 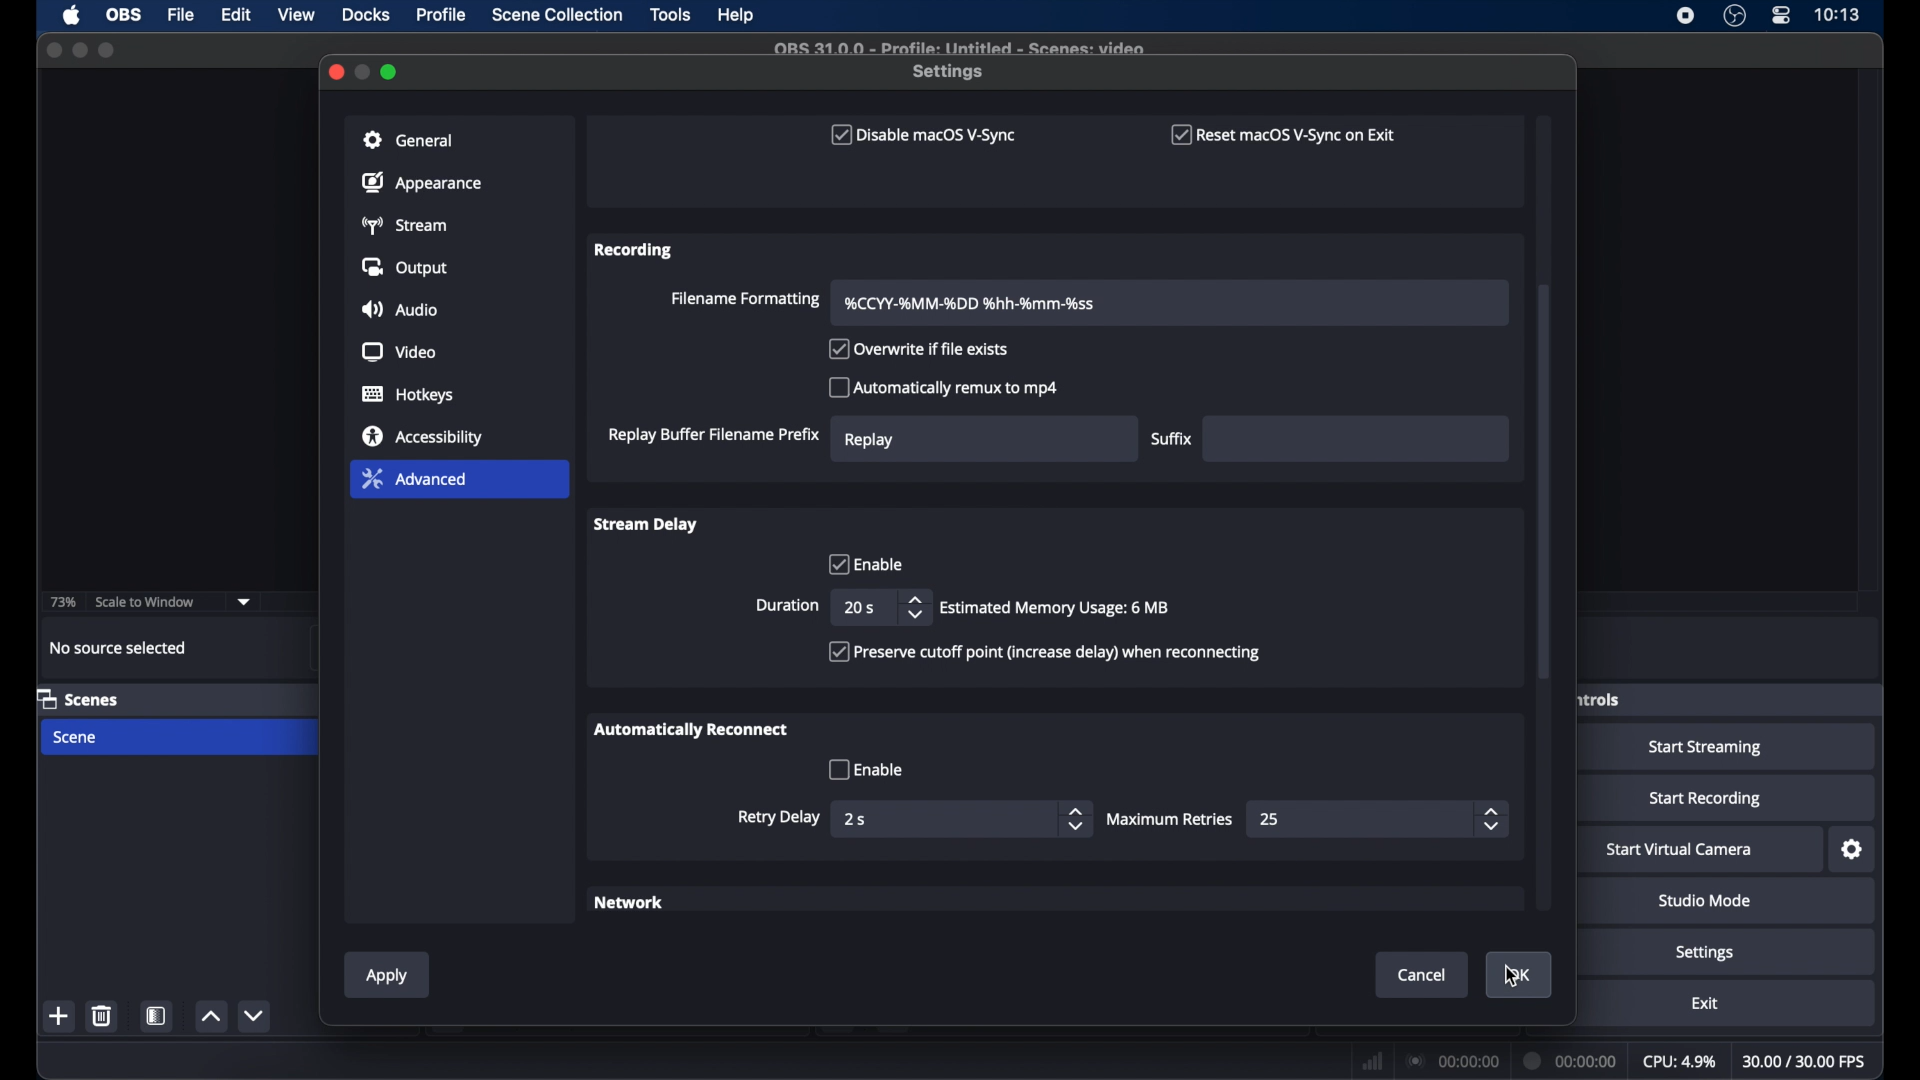 What do you see at coordinates (691, 729) in the screenshot?
I see `automatically reconnect` at bounding box center [691, 729].